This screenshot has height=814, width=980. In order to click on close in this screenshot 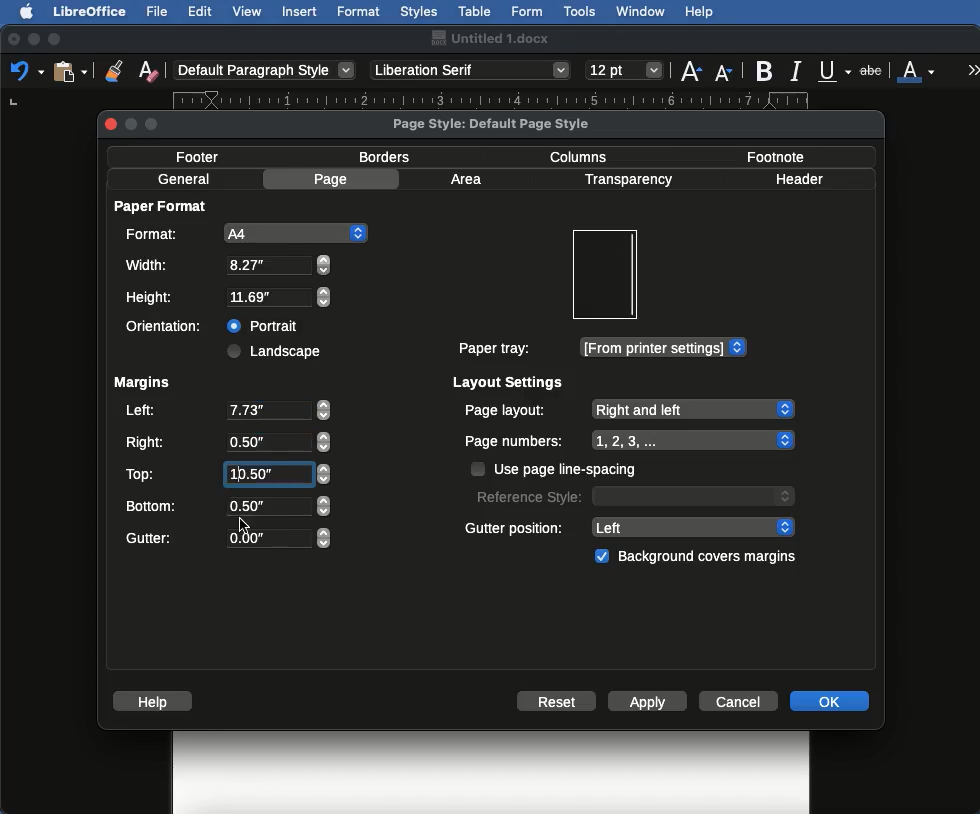, I will do `click(111, 124)`.